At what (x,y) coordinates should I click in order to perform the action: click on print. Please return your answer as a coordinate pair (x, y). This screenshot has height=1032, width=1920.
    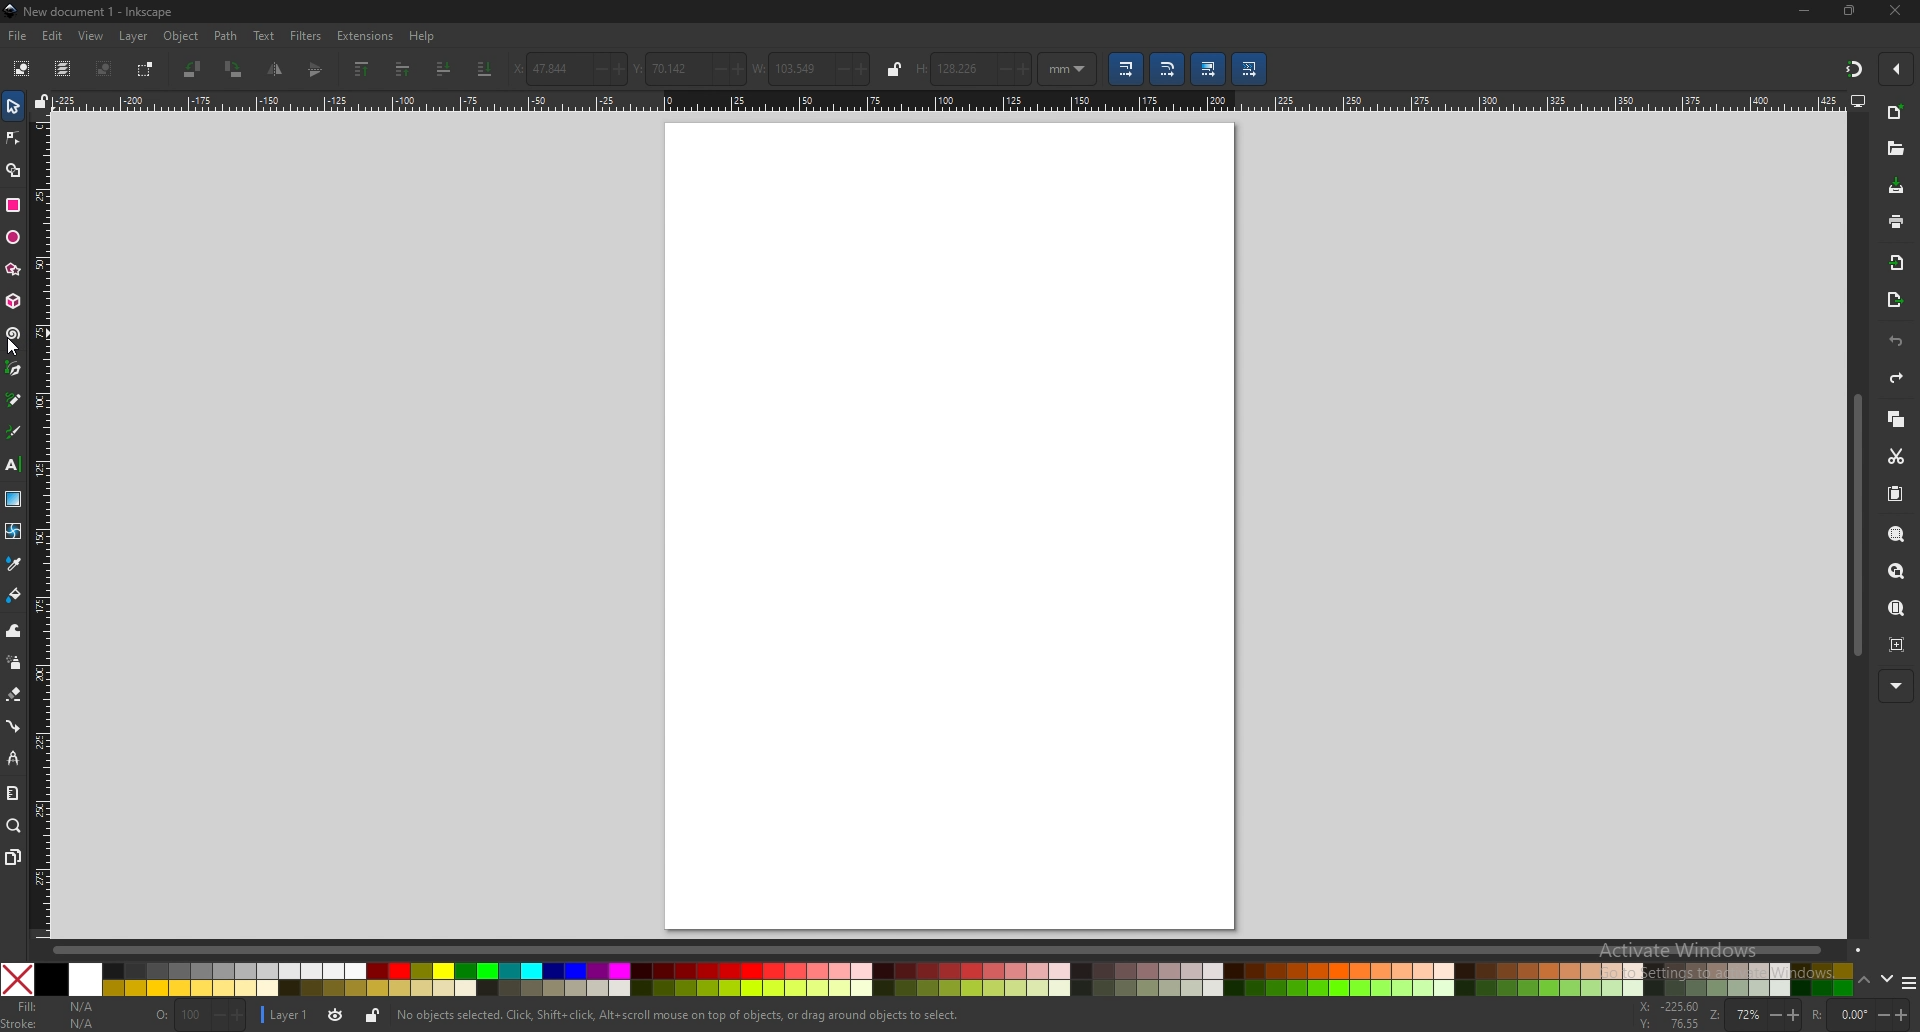
    Looking at the image, I should click on (1895, 221).